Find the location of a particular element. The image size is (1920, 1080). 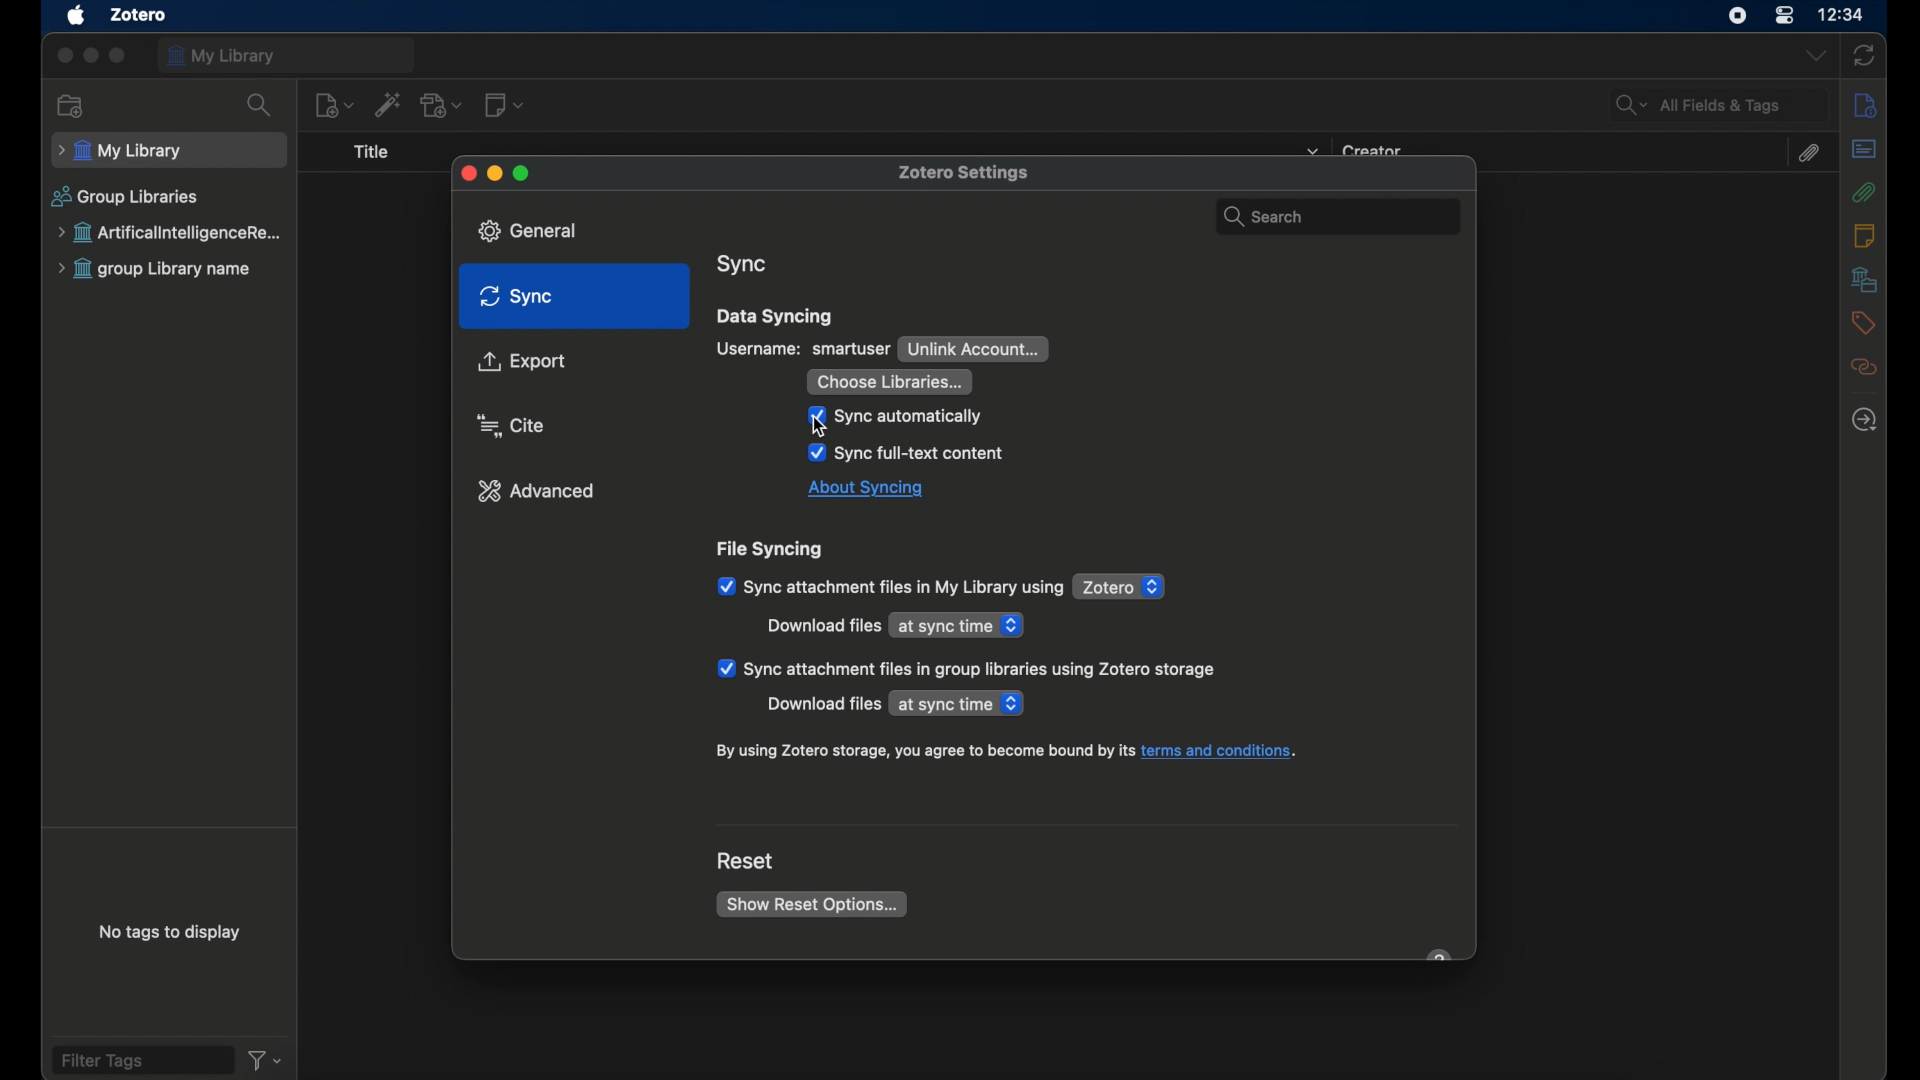

download files is located at coordinates (822, 705).